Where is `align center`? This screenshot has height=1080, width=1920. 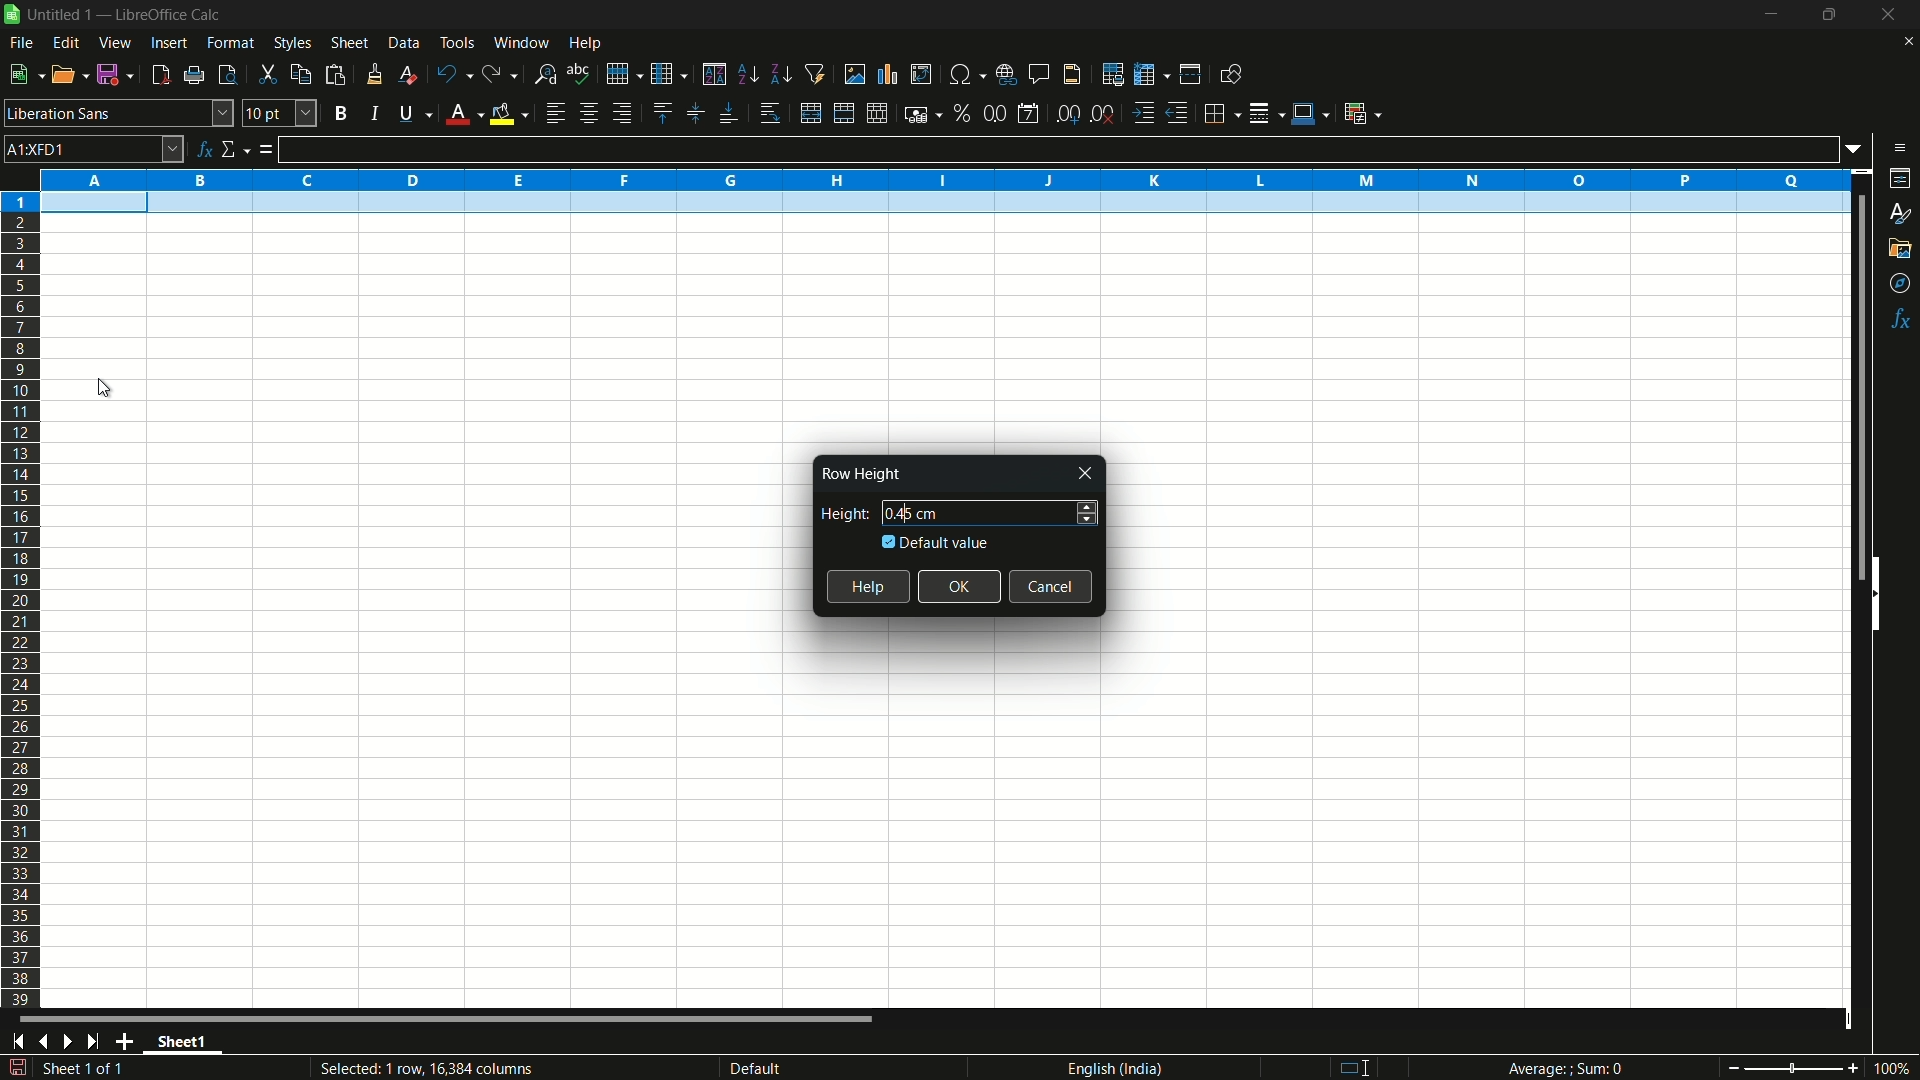 align center is located at coordinates (588, 114).